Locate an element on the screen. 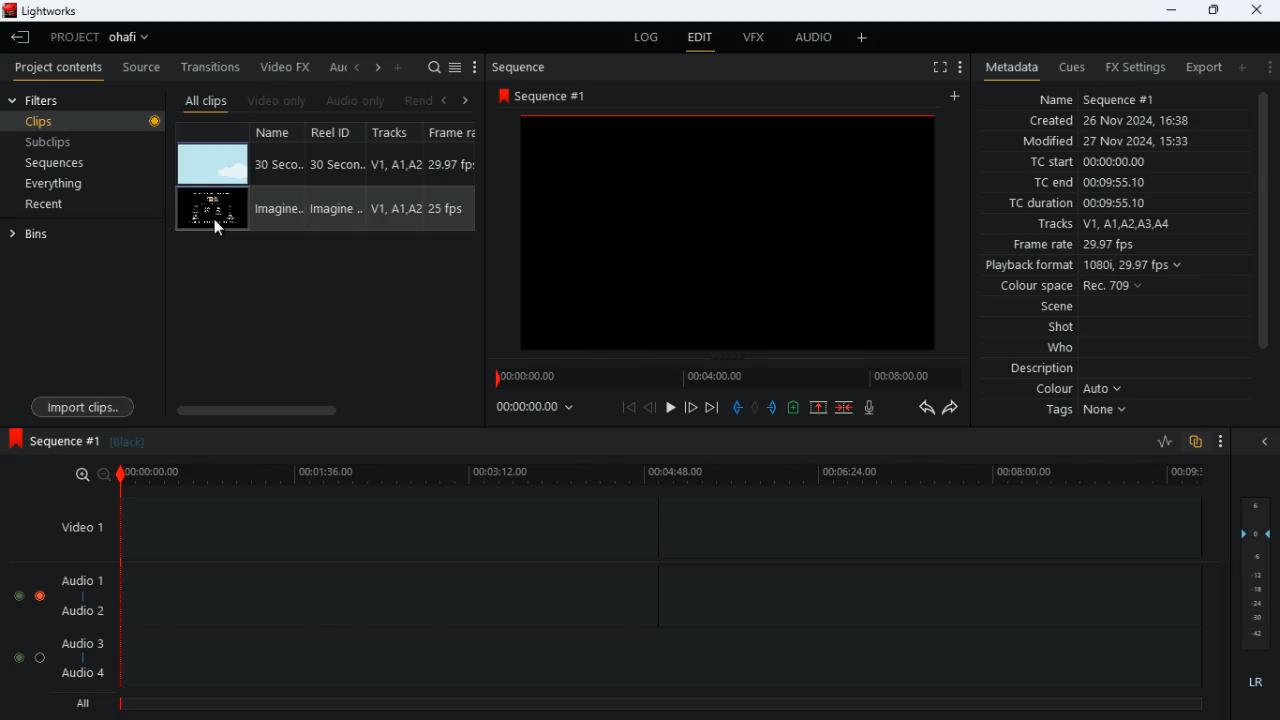 The width and height of the screenshot is (1280, 720). videos is located at coordinates (726, 235).